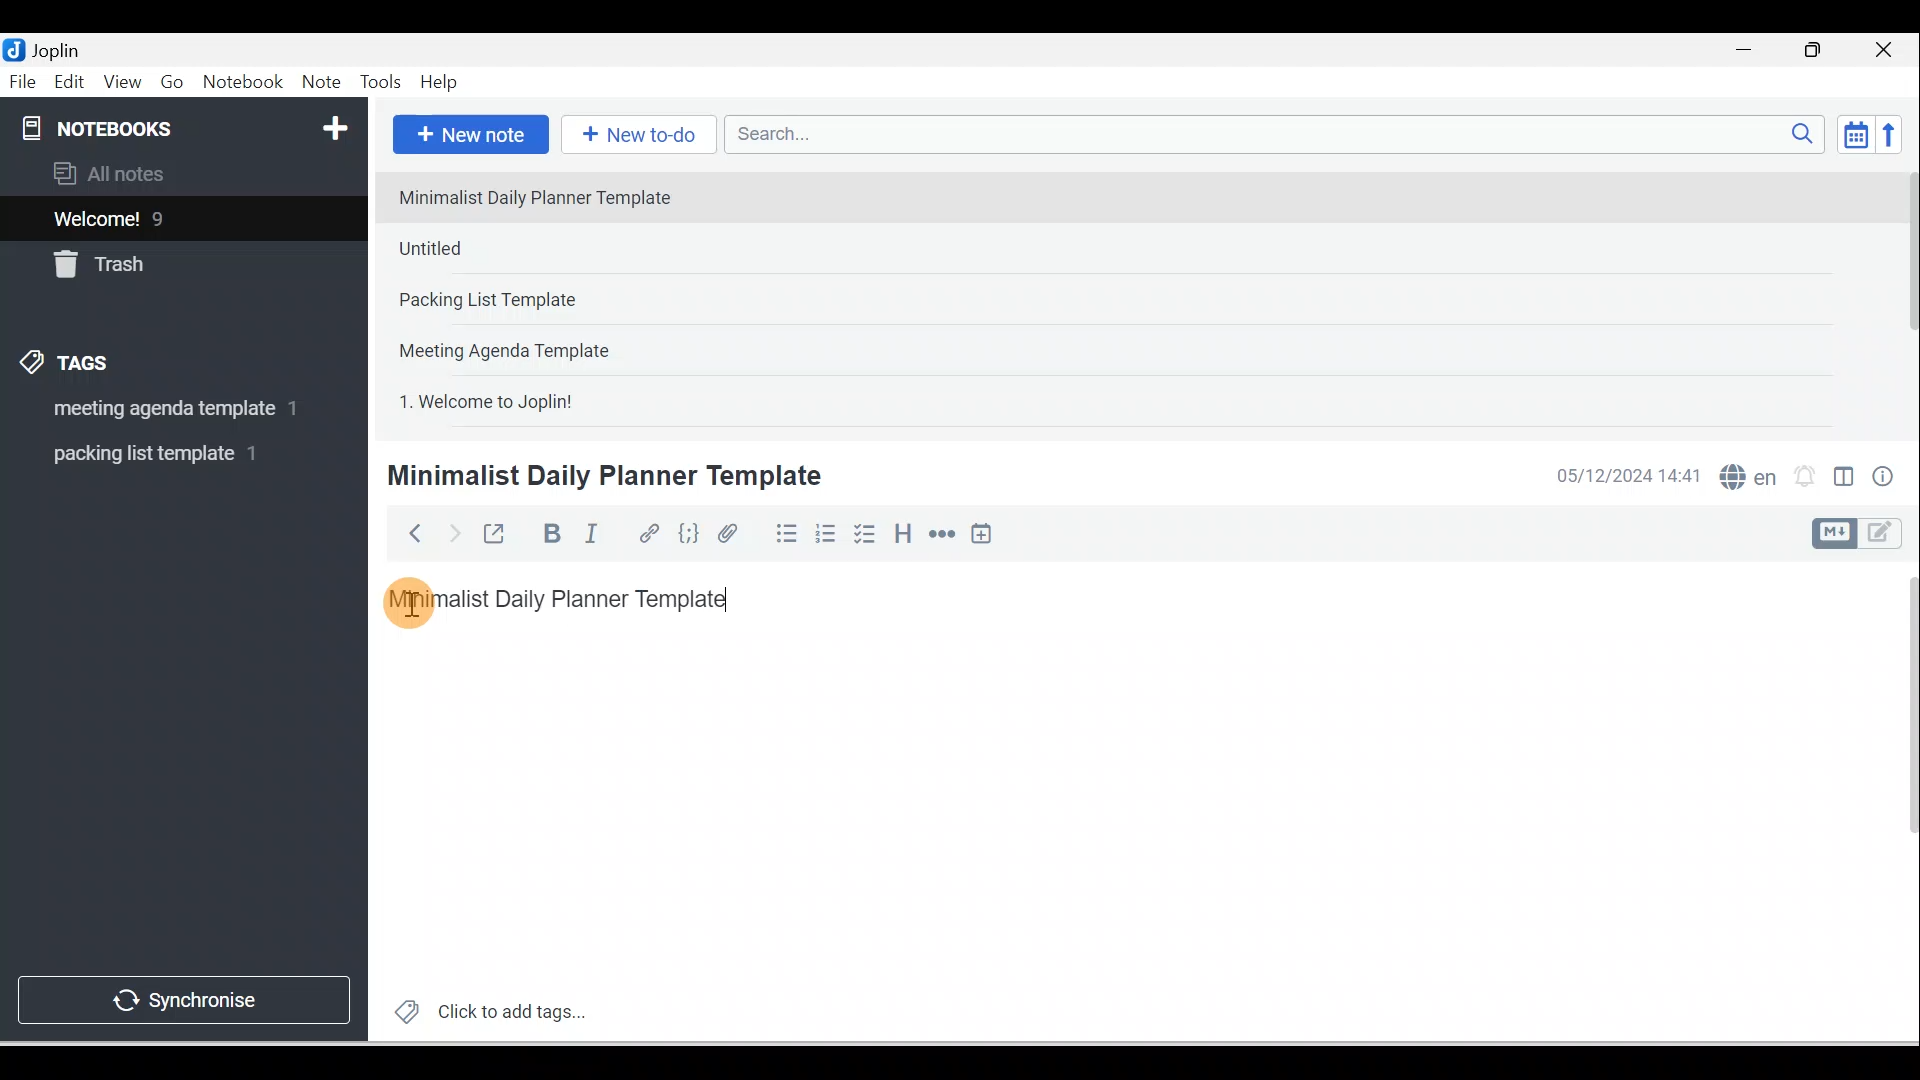 Image resolution: width=1920 pixels, height=1080 pixels. What do you see at coordinates (1281, 134) in the screenshot?
I see `Search bar` at bounding box center [1281, 134].